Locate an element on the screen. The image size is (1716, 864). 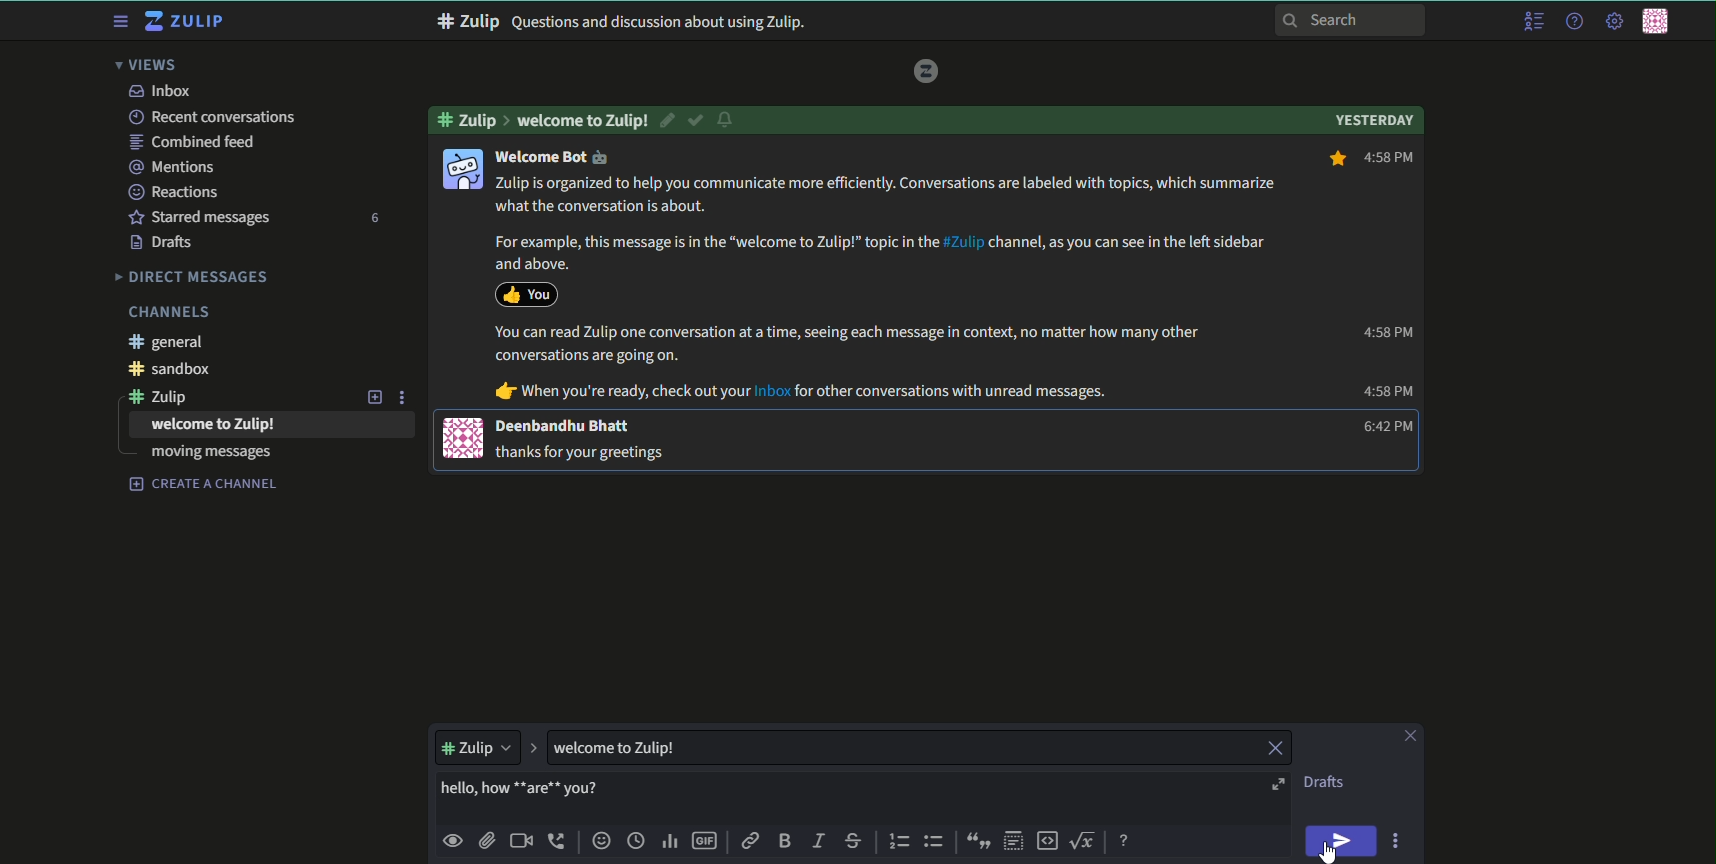
close is located at coordinates (1273, 749).